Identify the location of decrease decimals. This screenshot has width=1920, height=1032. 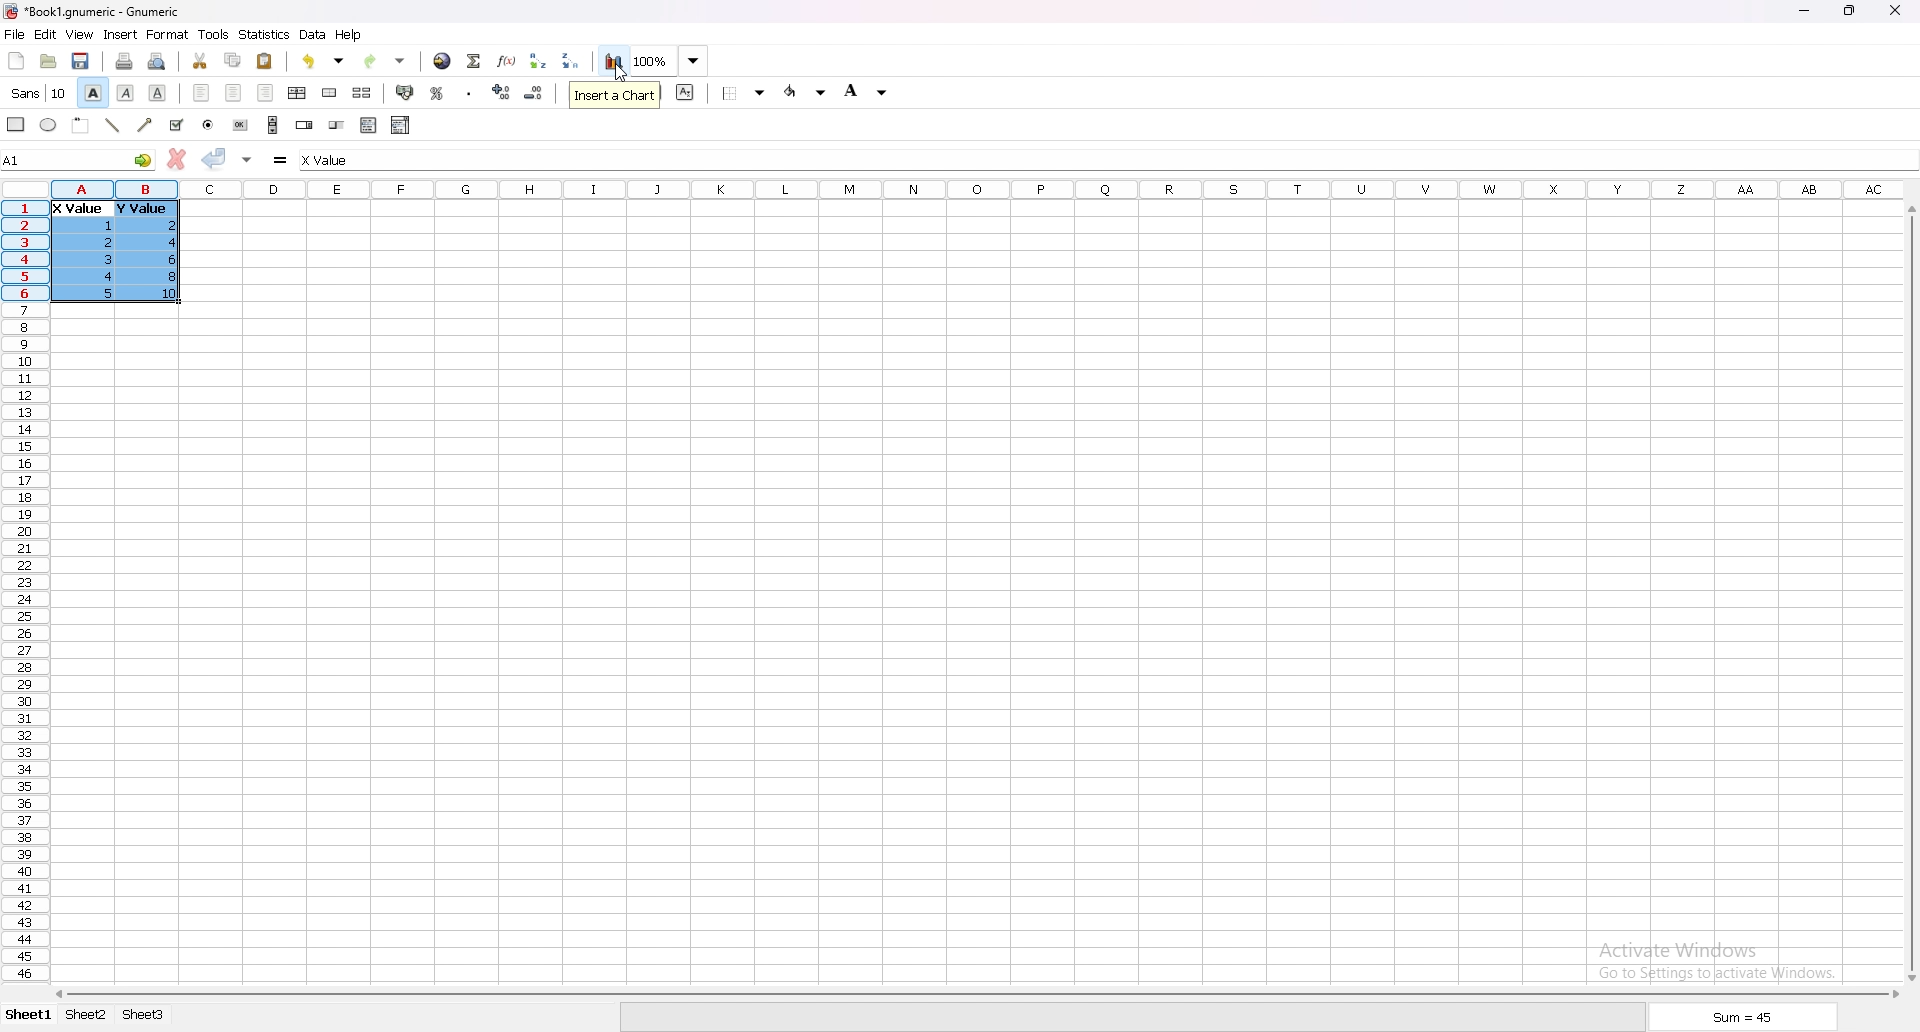
(534, 93).